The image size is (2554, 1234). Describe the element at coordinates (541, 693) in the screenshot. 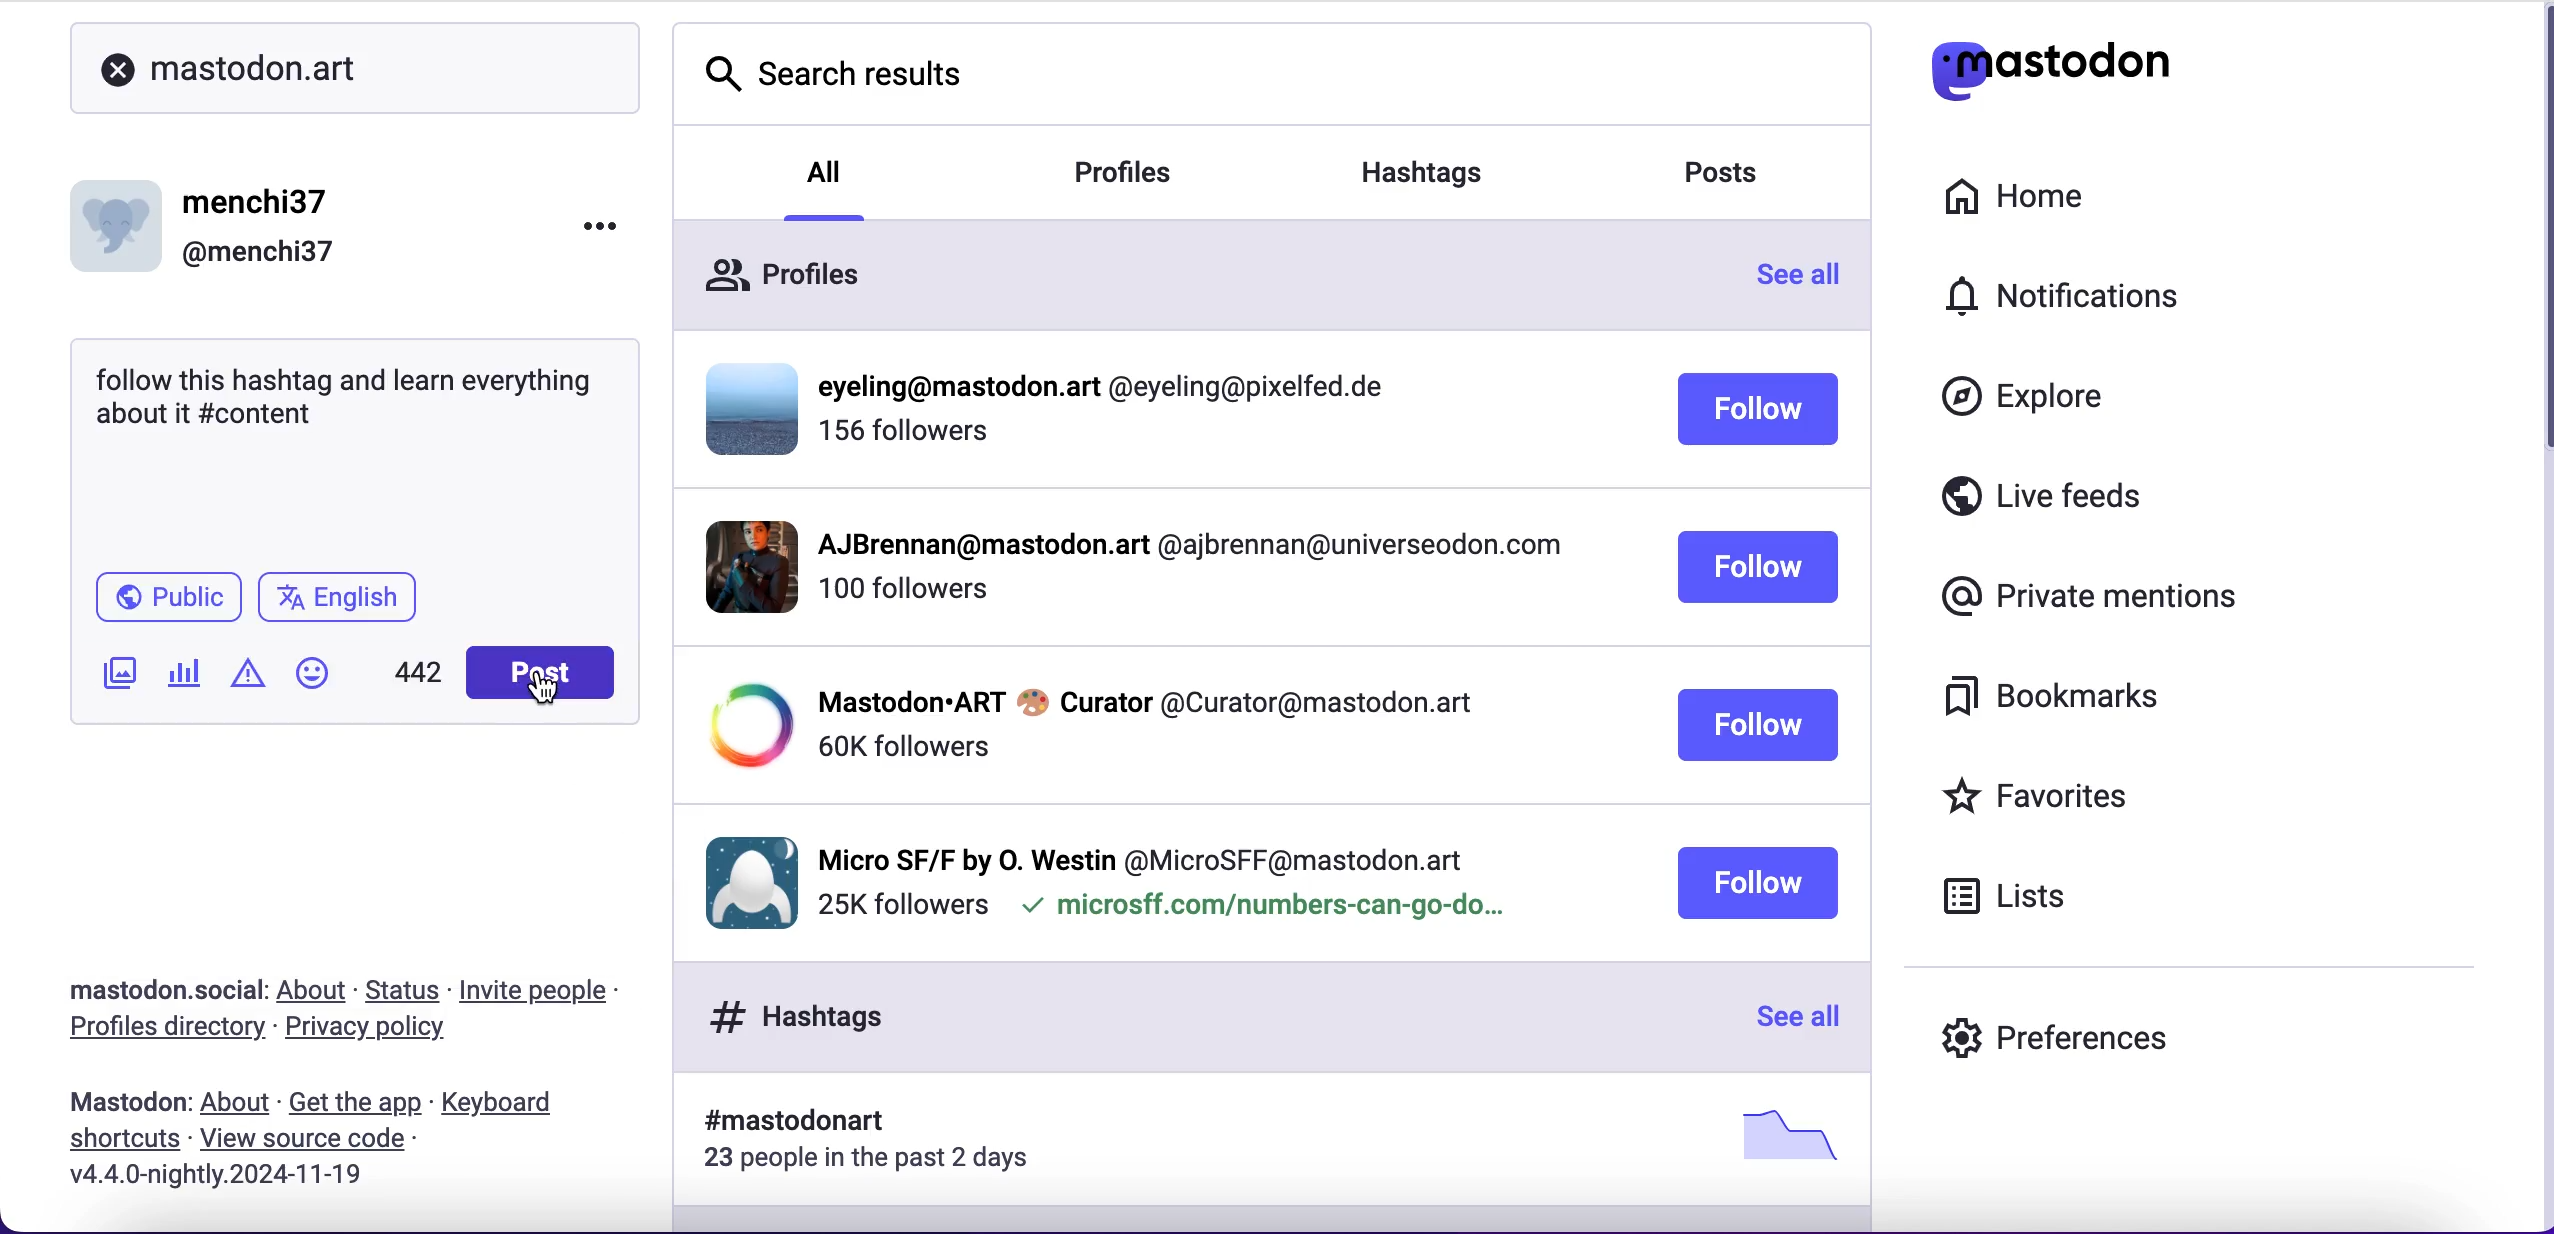

I see `cursor` at that location.